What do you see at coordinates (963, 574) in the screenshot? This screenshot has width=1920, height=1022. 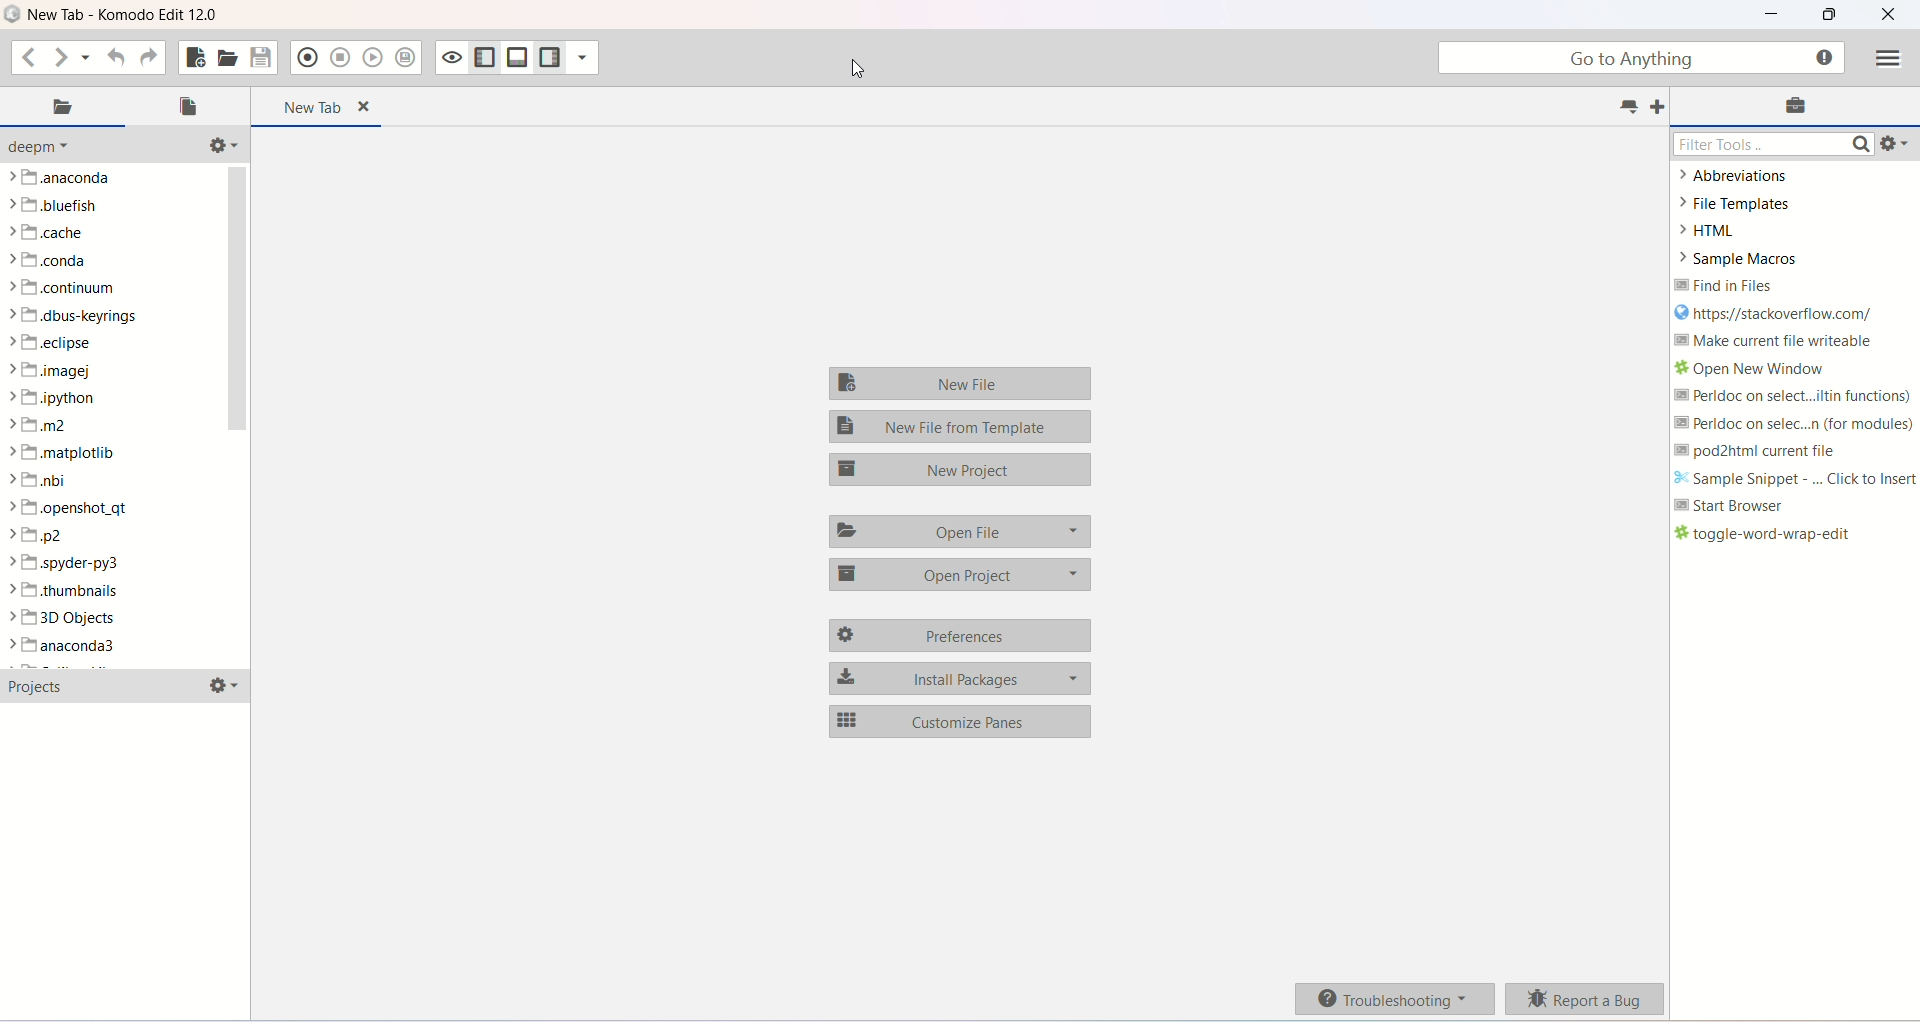 I see `open project` at bounding box center [963, 574].